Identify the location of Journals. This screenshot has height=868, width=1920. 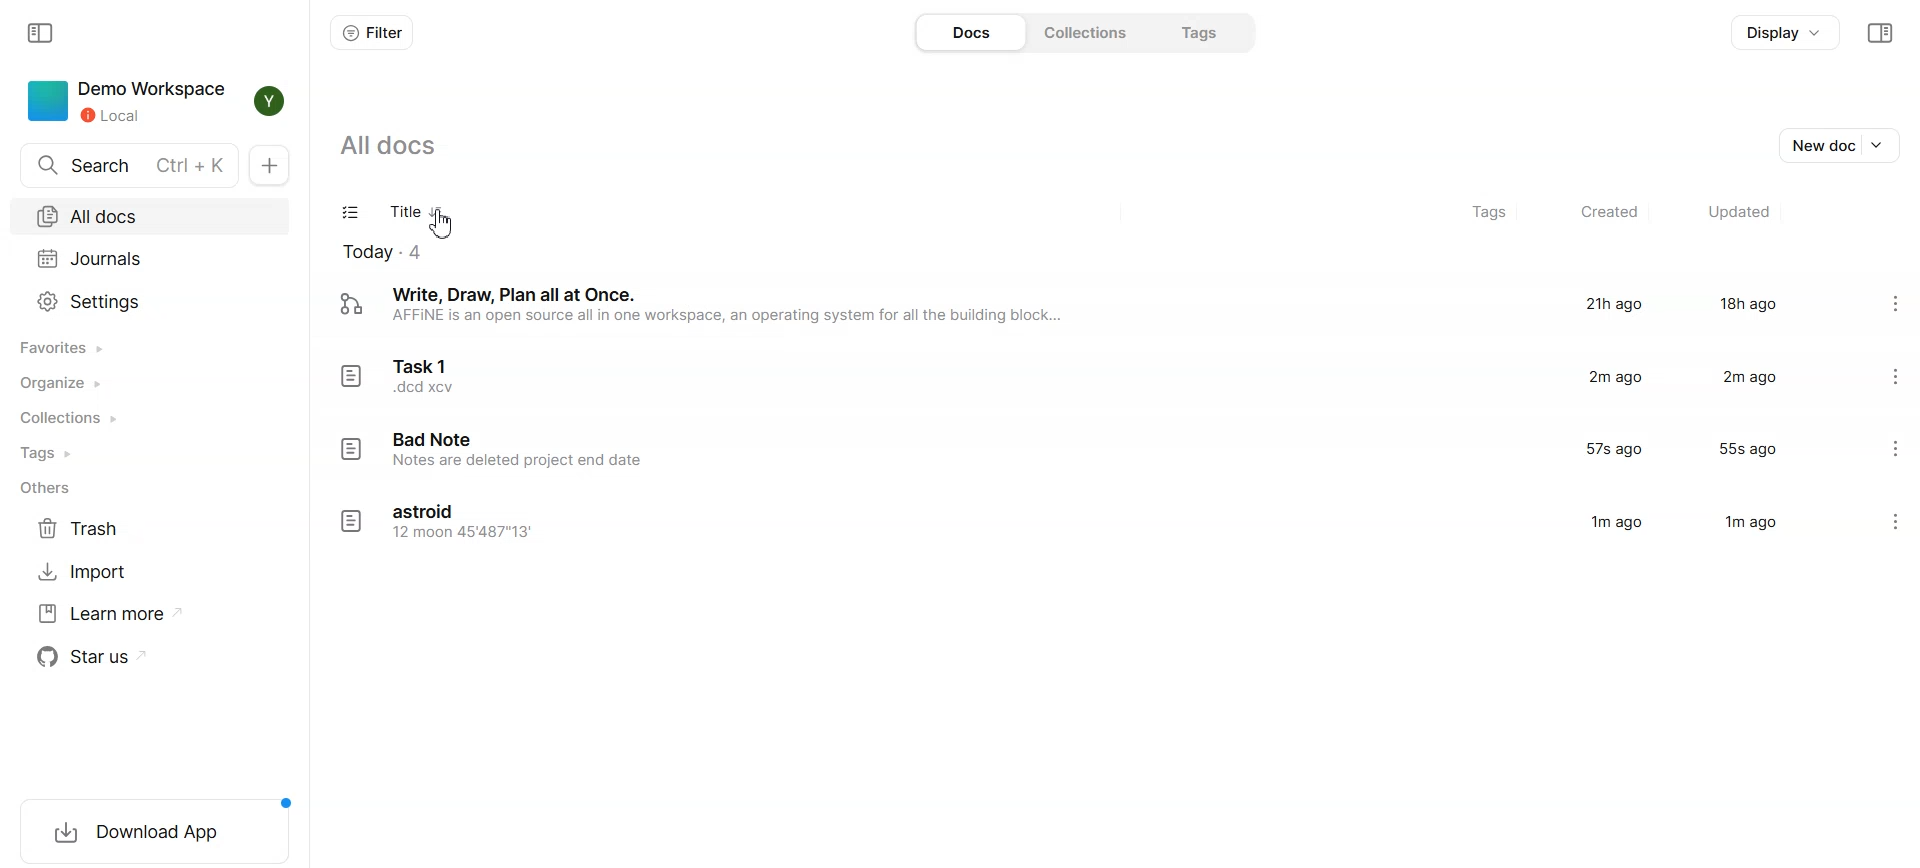
(150, 260).